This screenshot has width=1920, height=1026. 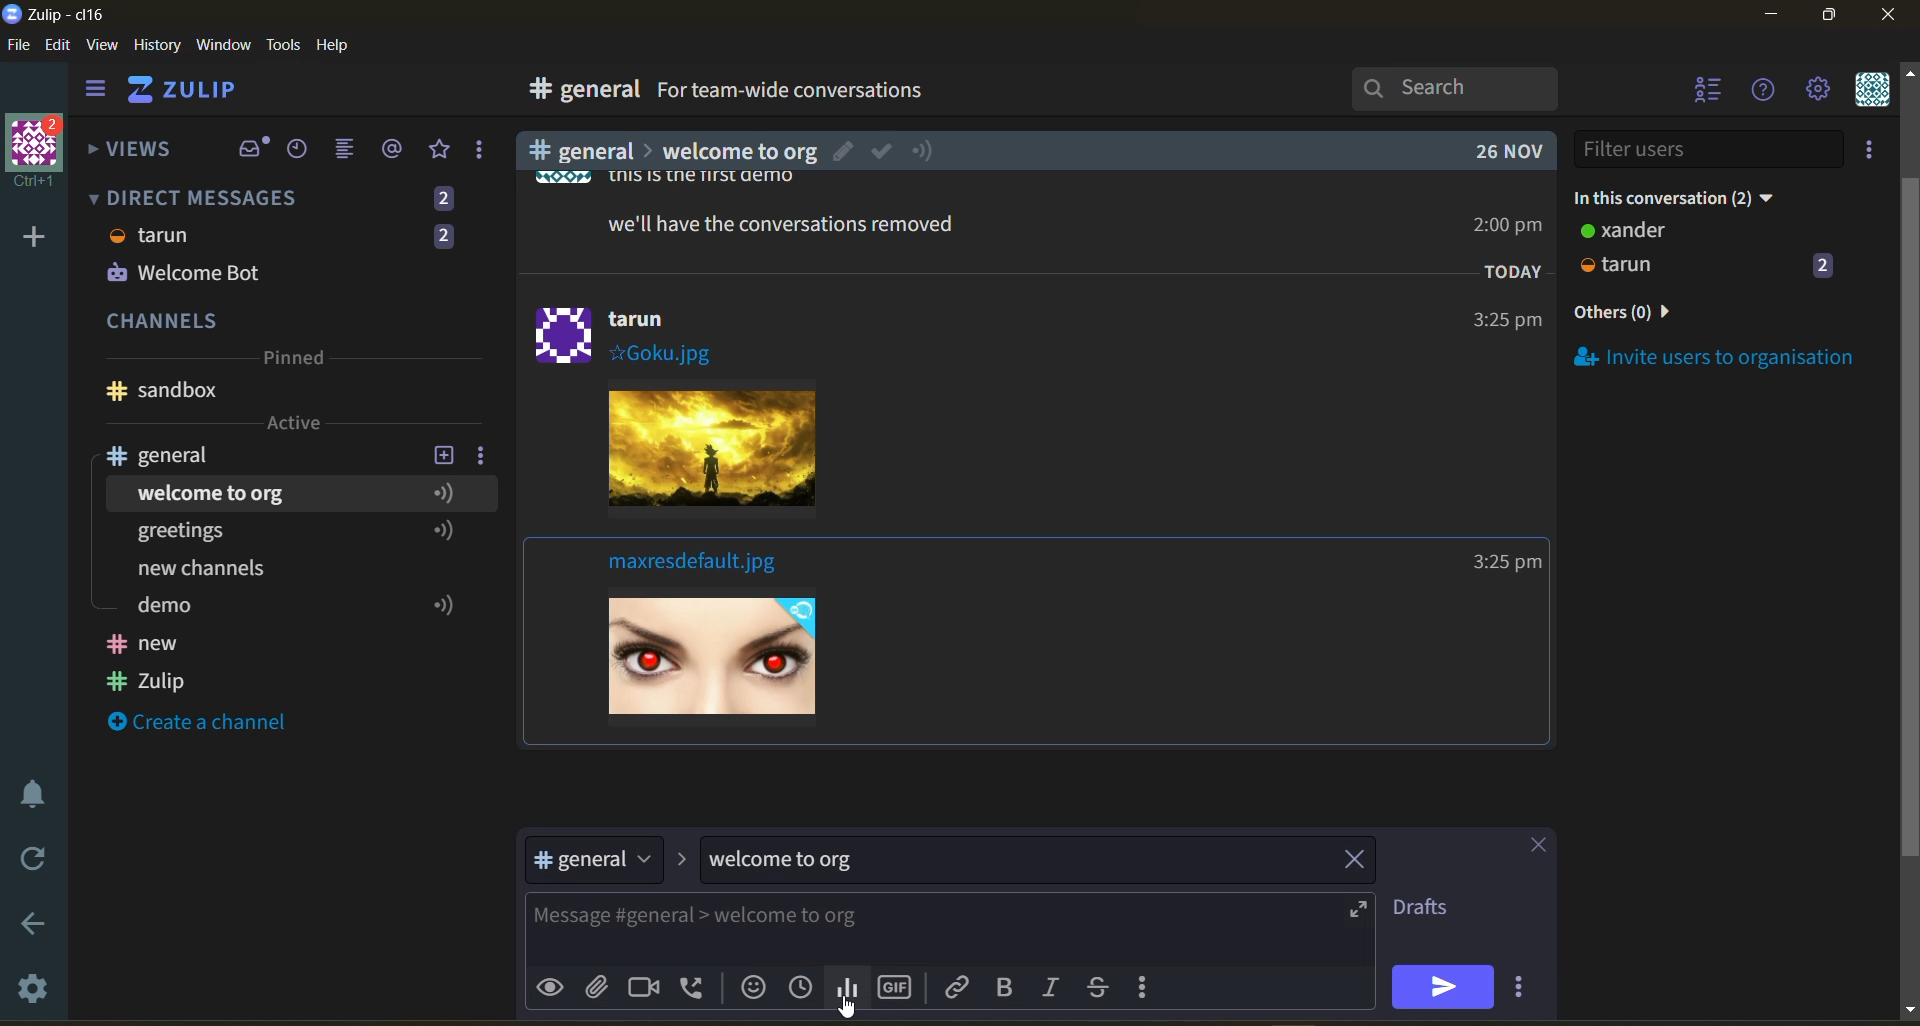 What do you see at coordinates (1428, 910) in the screenshot?
I see `drafts` at bounding box center [1428, 910].